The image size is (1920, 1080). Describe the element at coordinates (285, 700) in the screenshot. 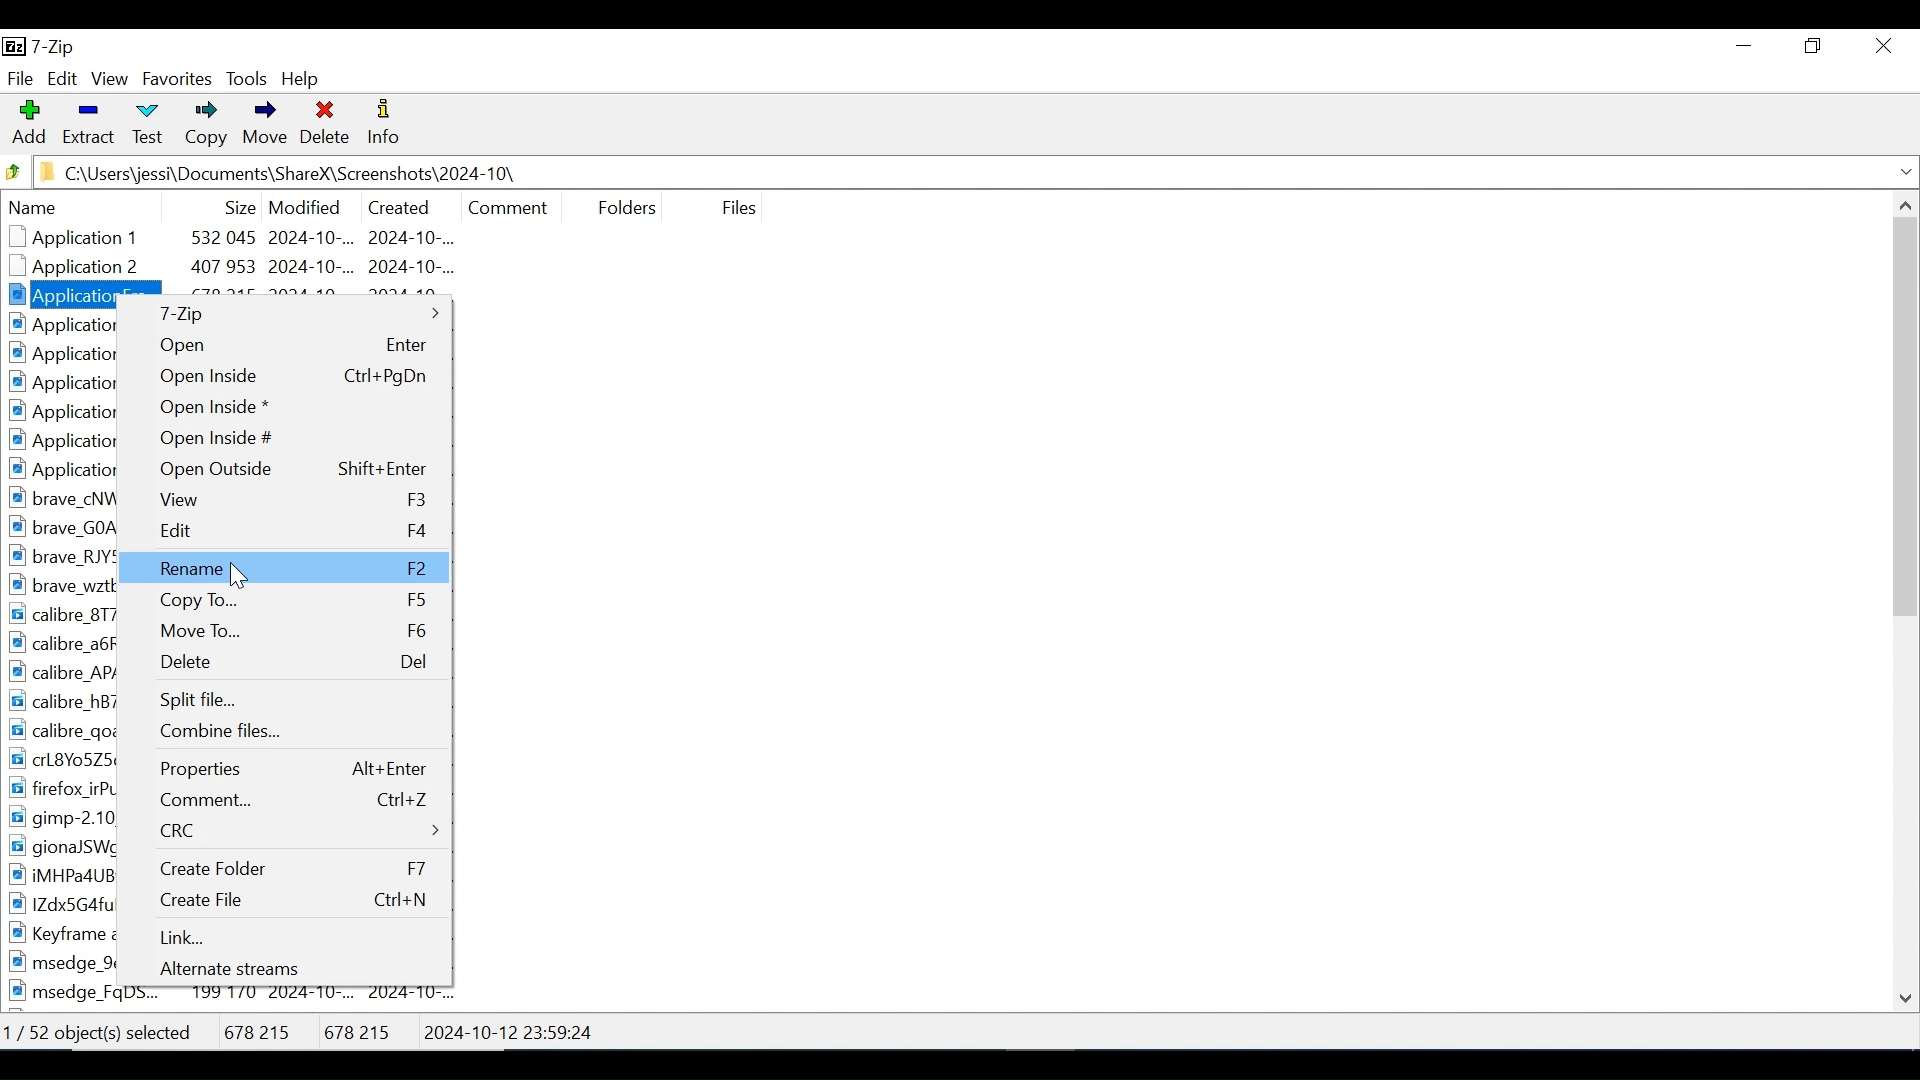

I see `Split file` at that location.